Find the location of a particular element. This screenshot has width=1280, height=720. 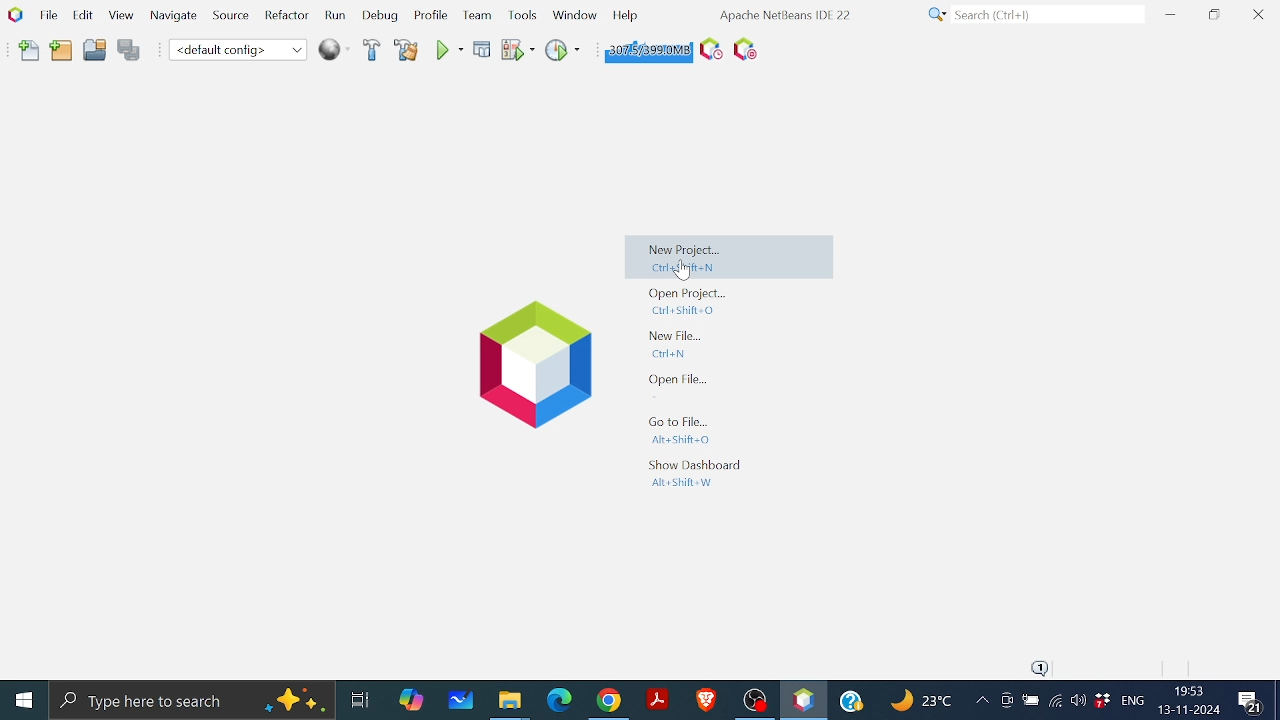

Clean and build is located at coordinates (406, 50).